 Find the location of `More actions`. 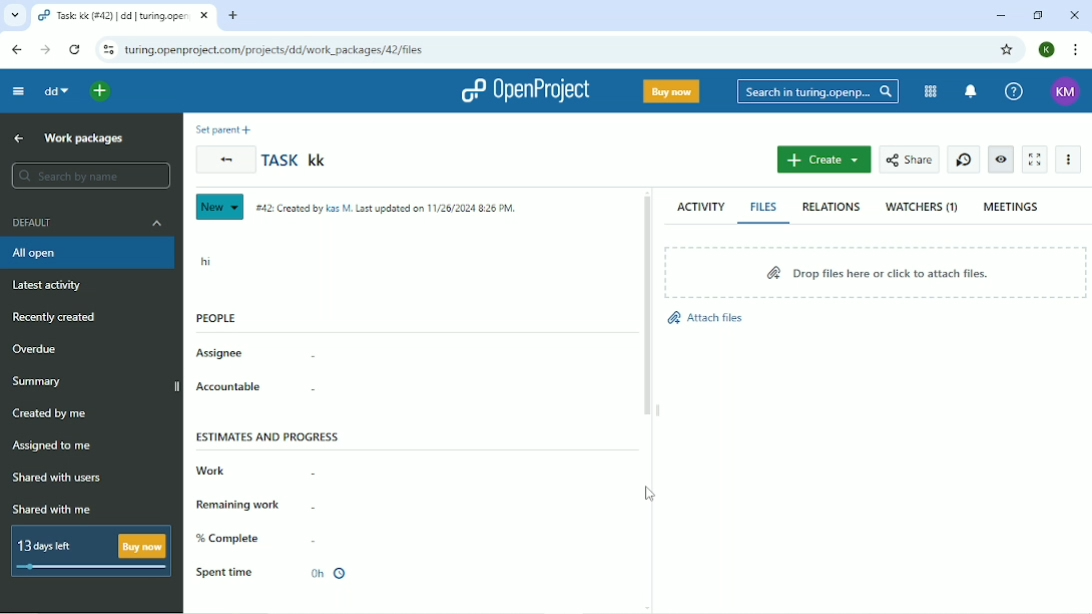

More actions is located at coordinates (1067, 159).